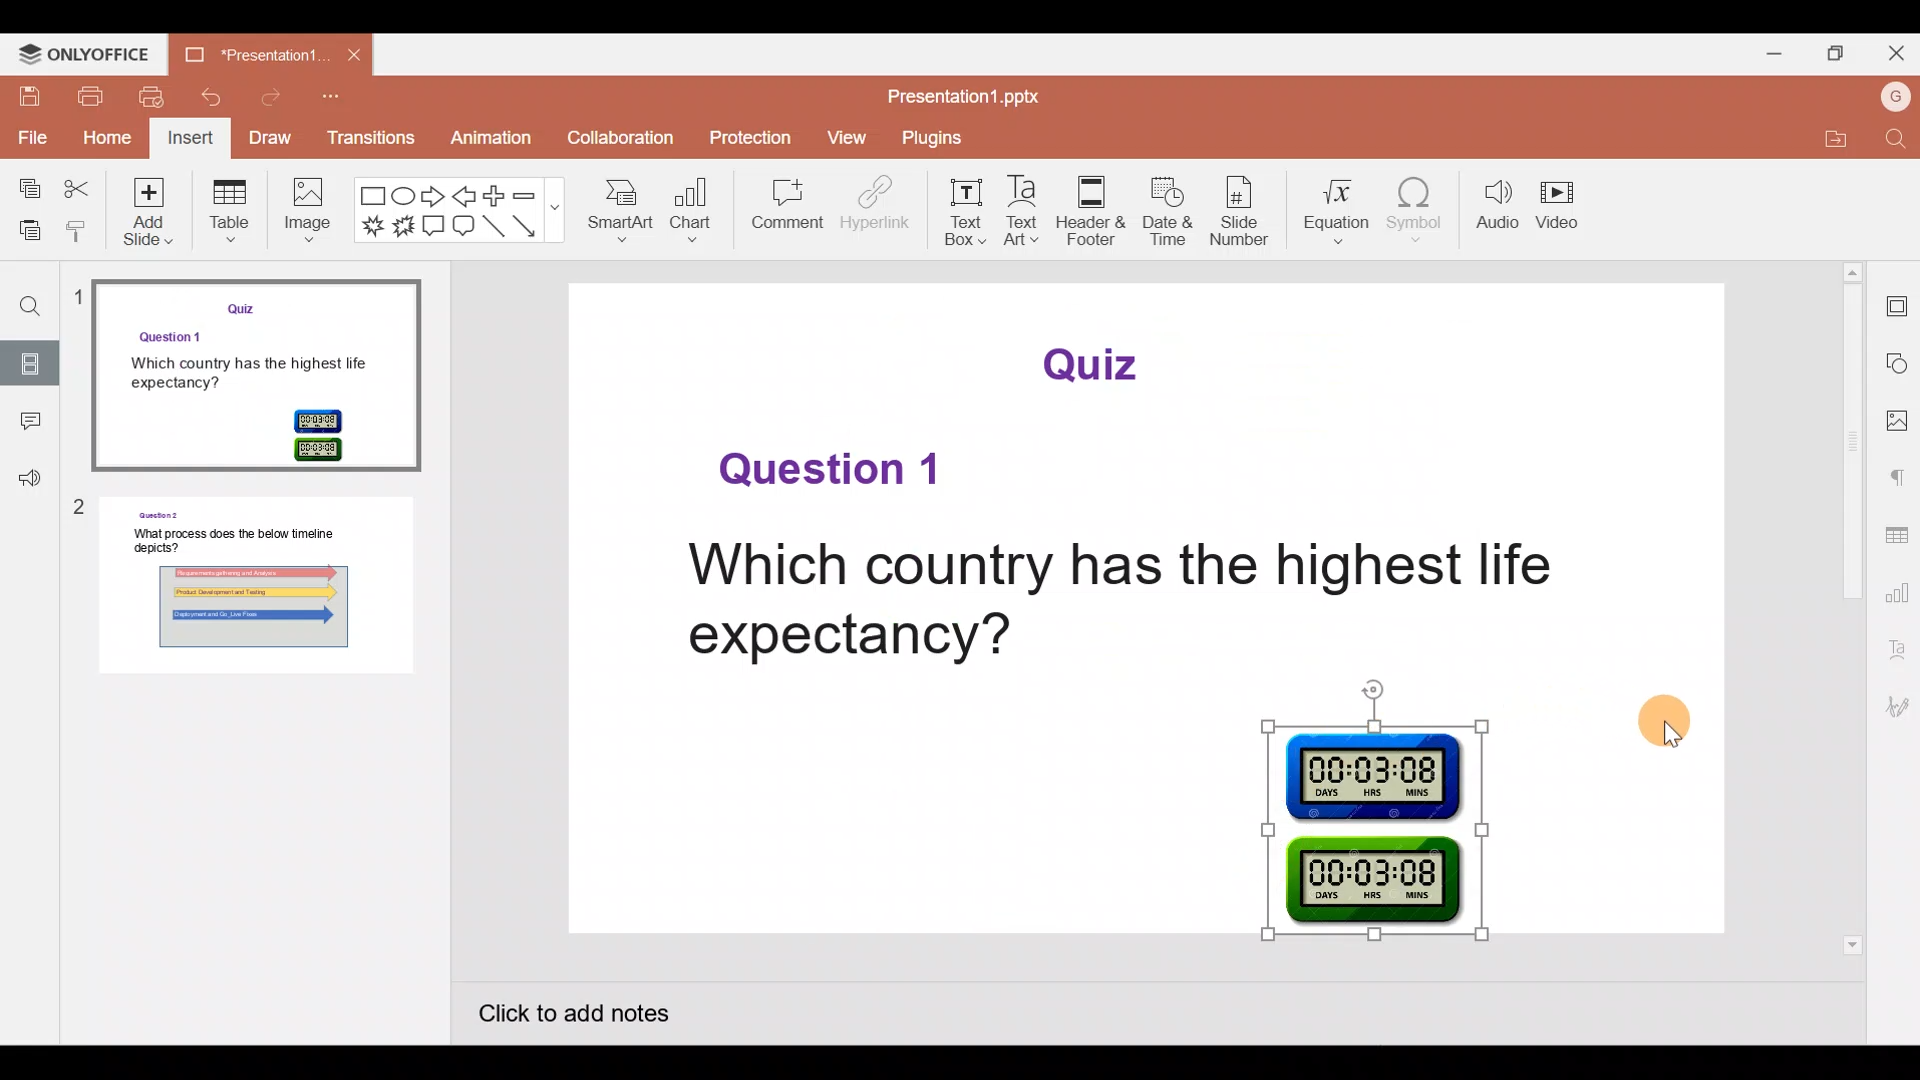  Describe the element at coordinates (32, 100) in the screenshot. I see `Save` at that location.